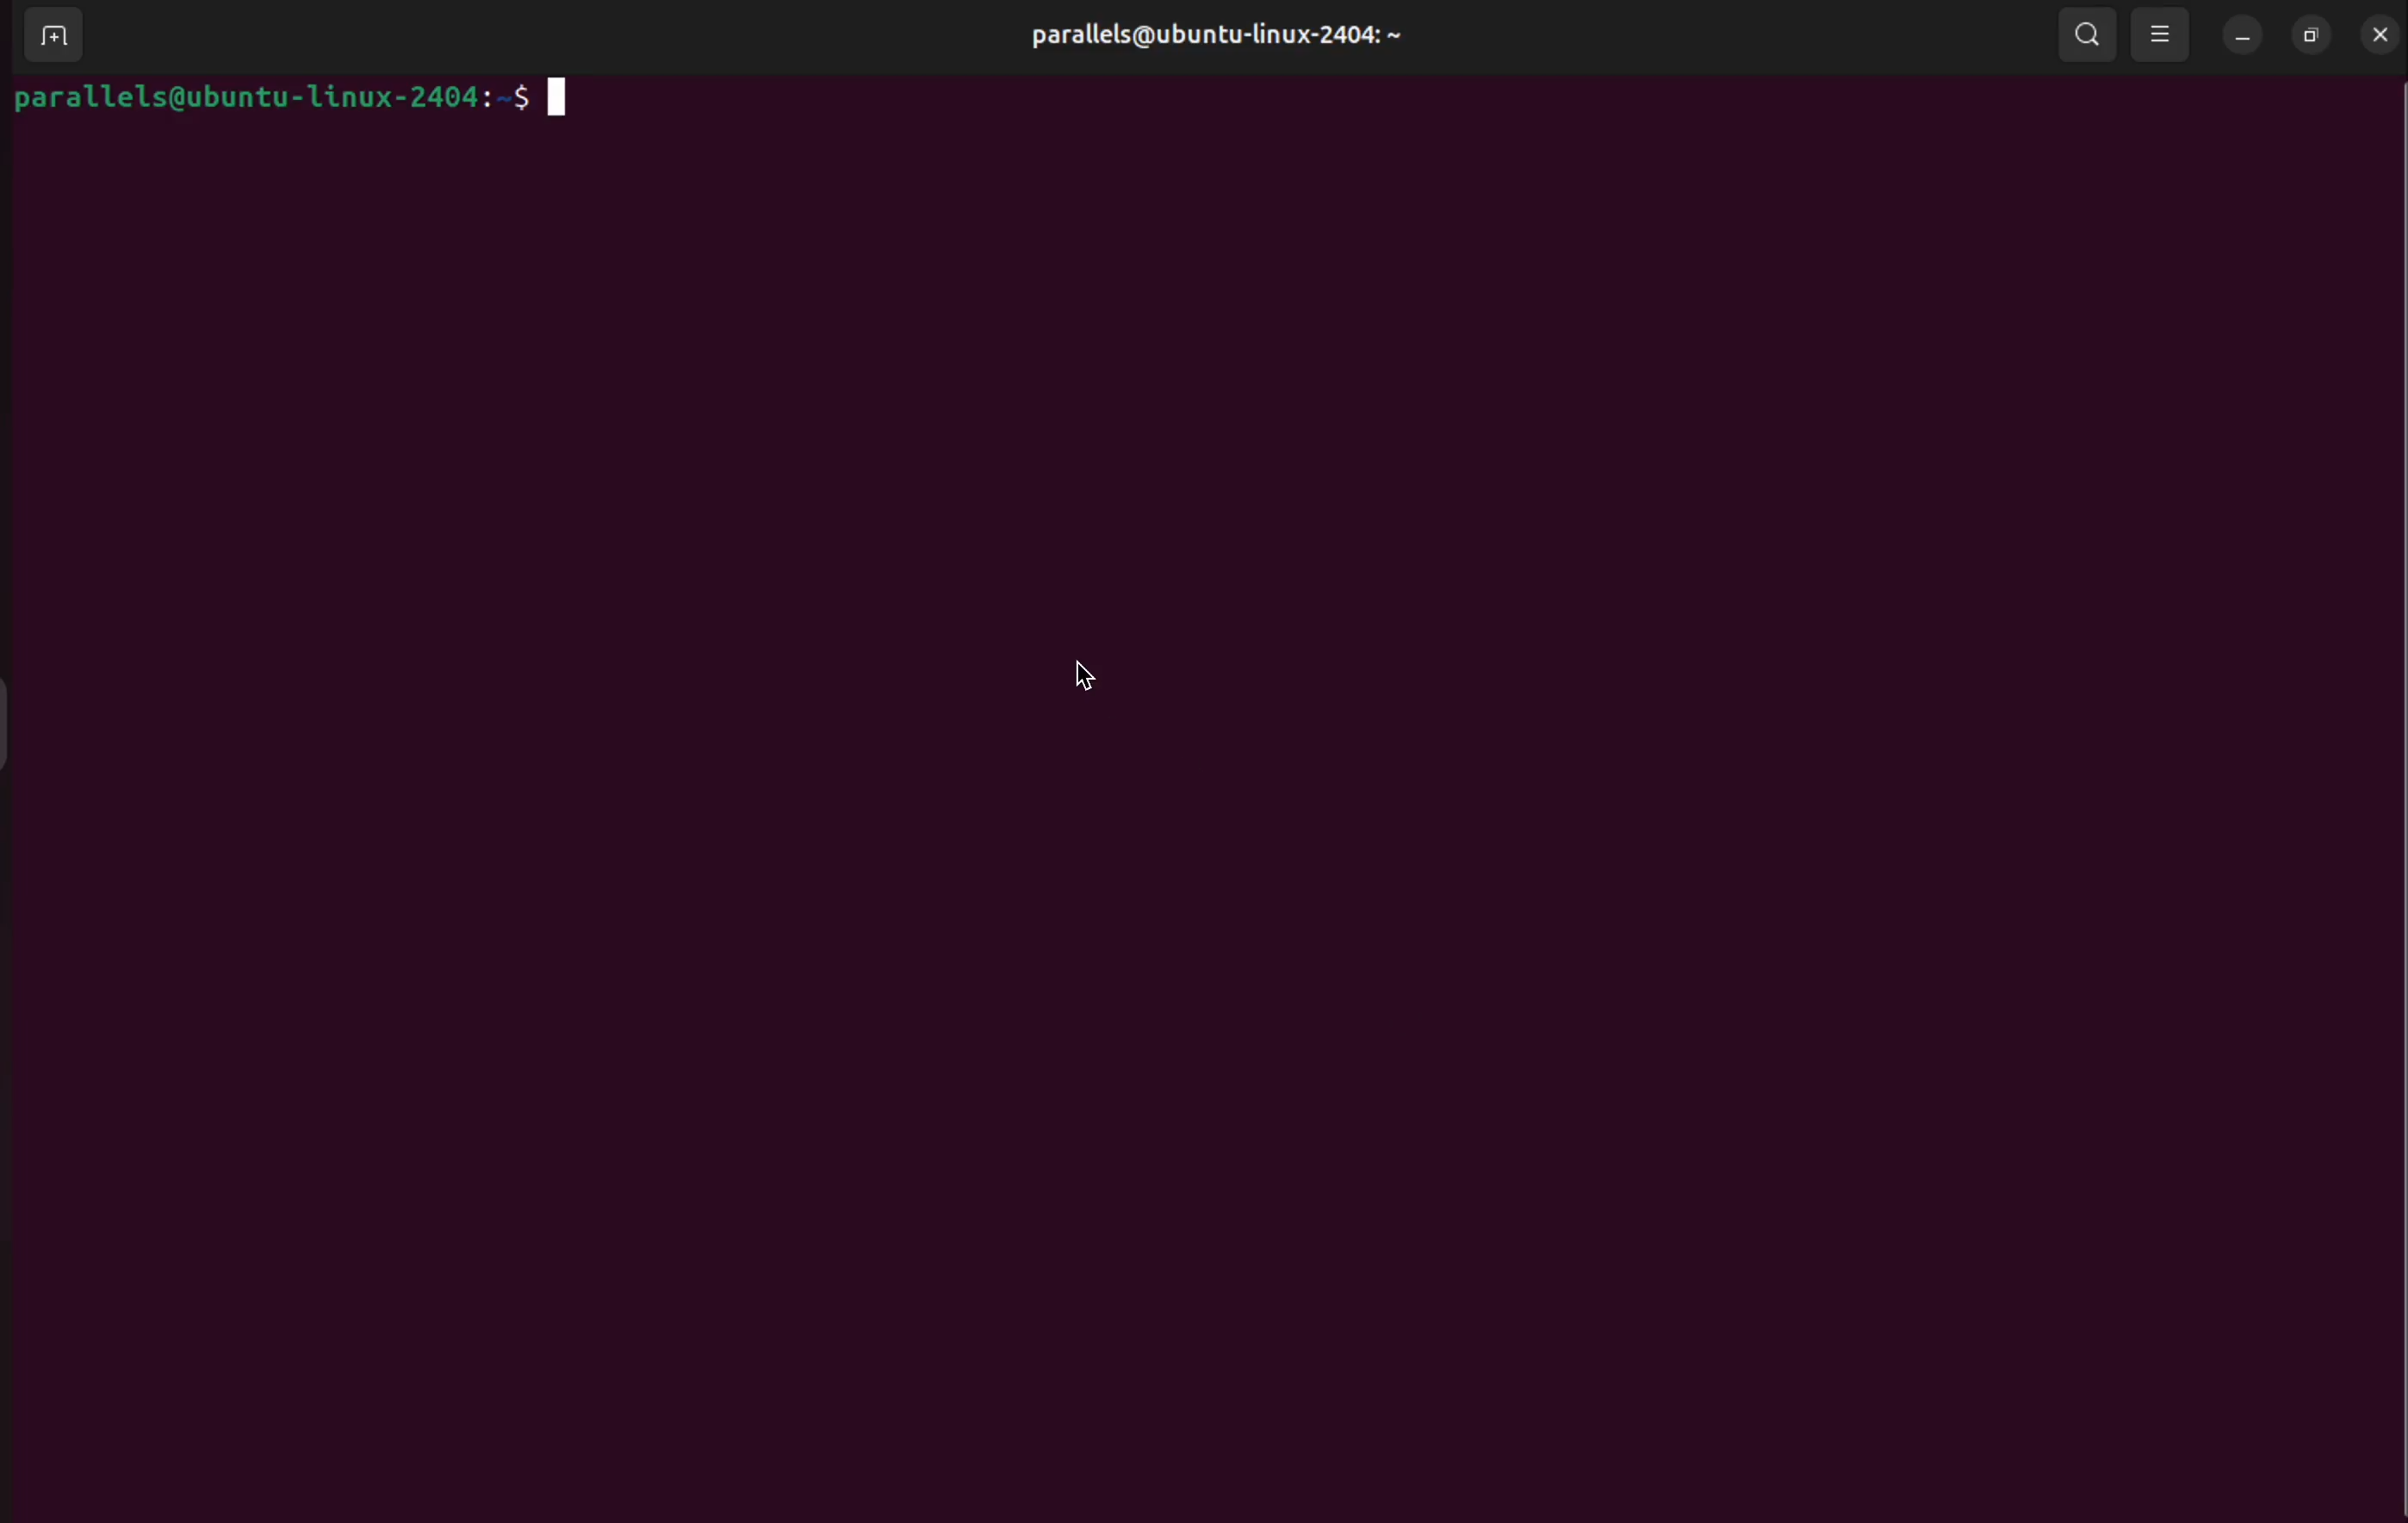 The width and height of the screenshot is (2408, 1523). What do you see at coordinates (301, 99) in the screenshot?
I see `parallels@ubuntu-linux-2404:-$` at bounding box center [301, 99].